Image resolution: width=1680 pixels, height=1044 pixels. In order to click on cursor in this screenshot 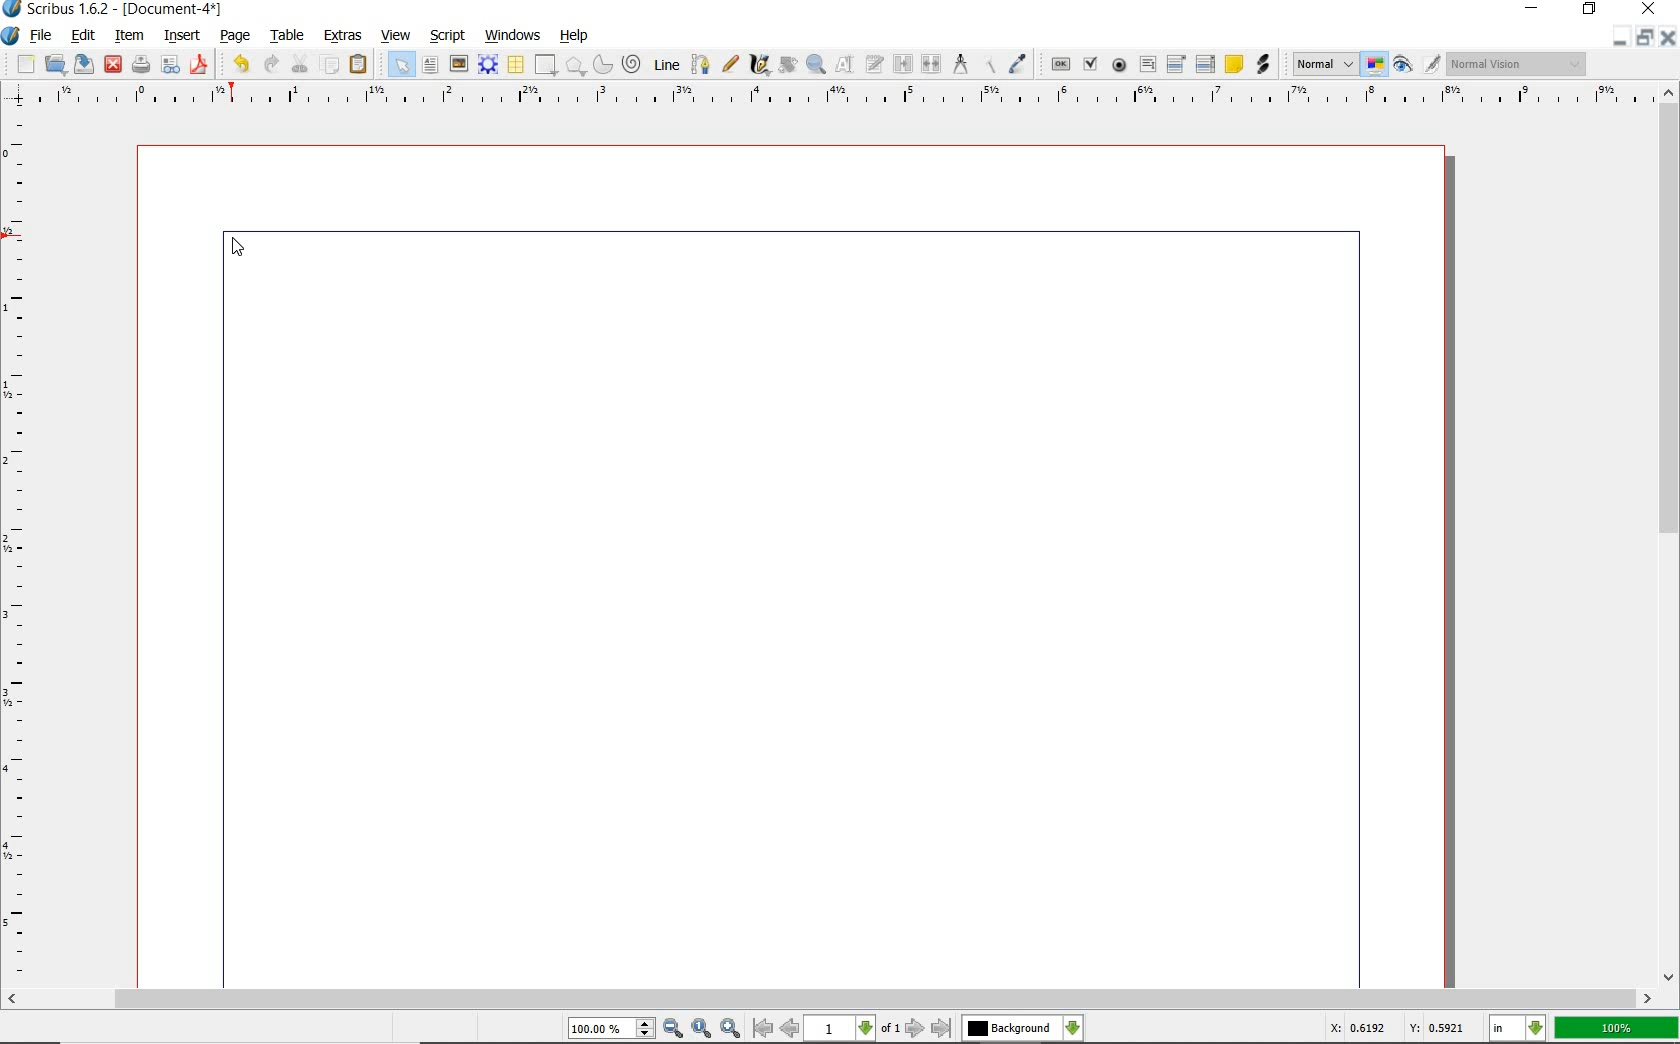, I will do `click(235, 250)`.